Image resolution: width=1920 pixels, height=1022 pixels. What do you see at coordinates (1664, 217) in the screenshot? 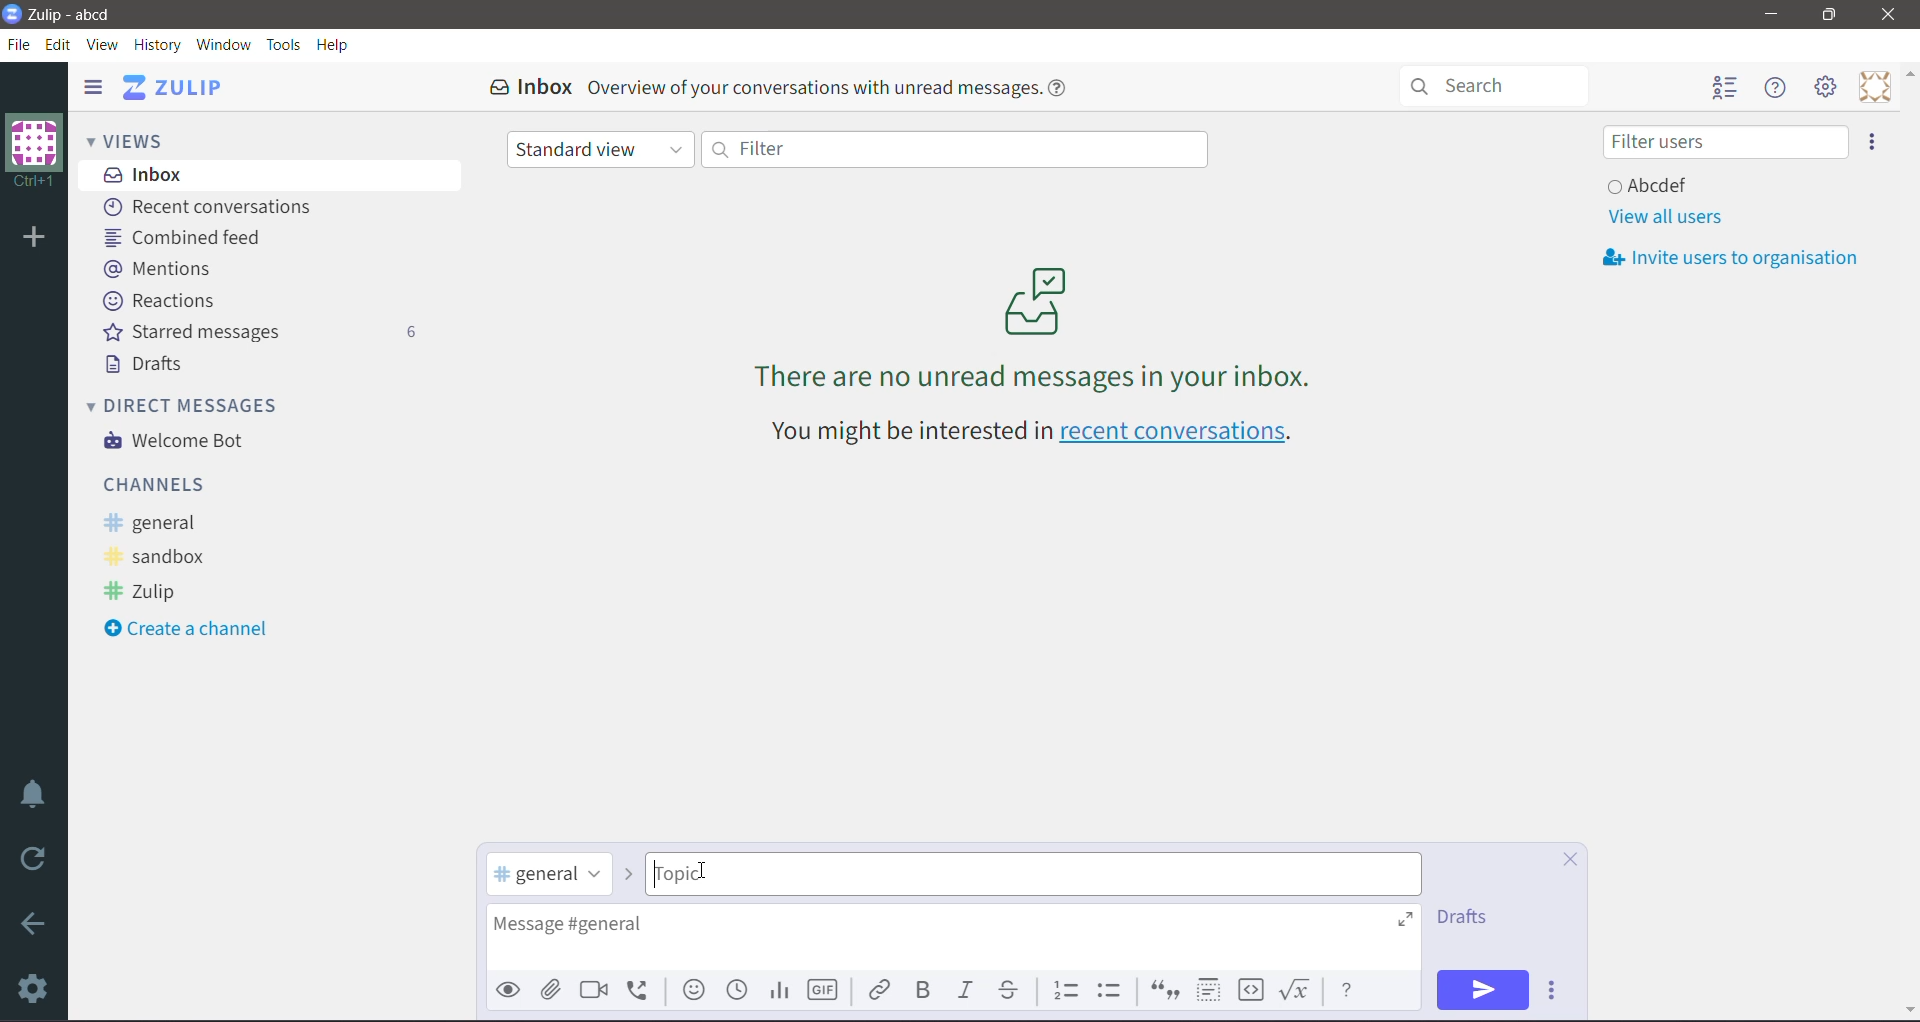
I see `View all users` at bounding box center [1664, 217].